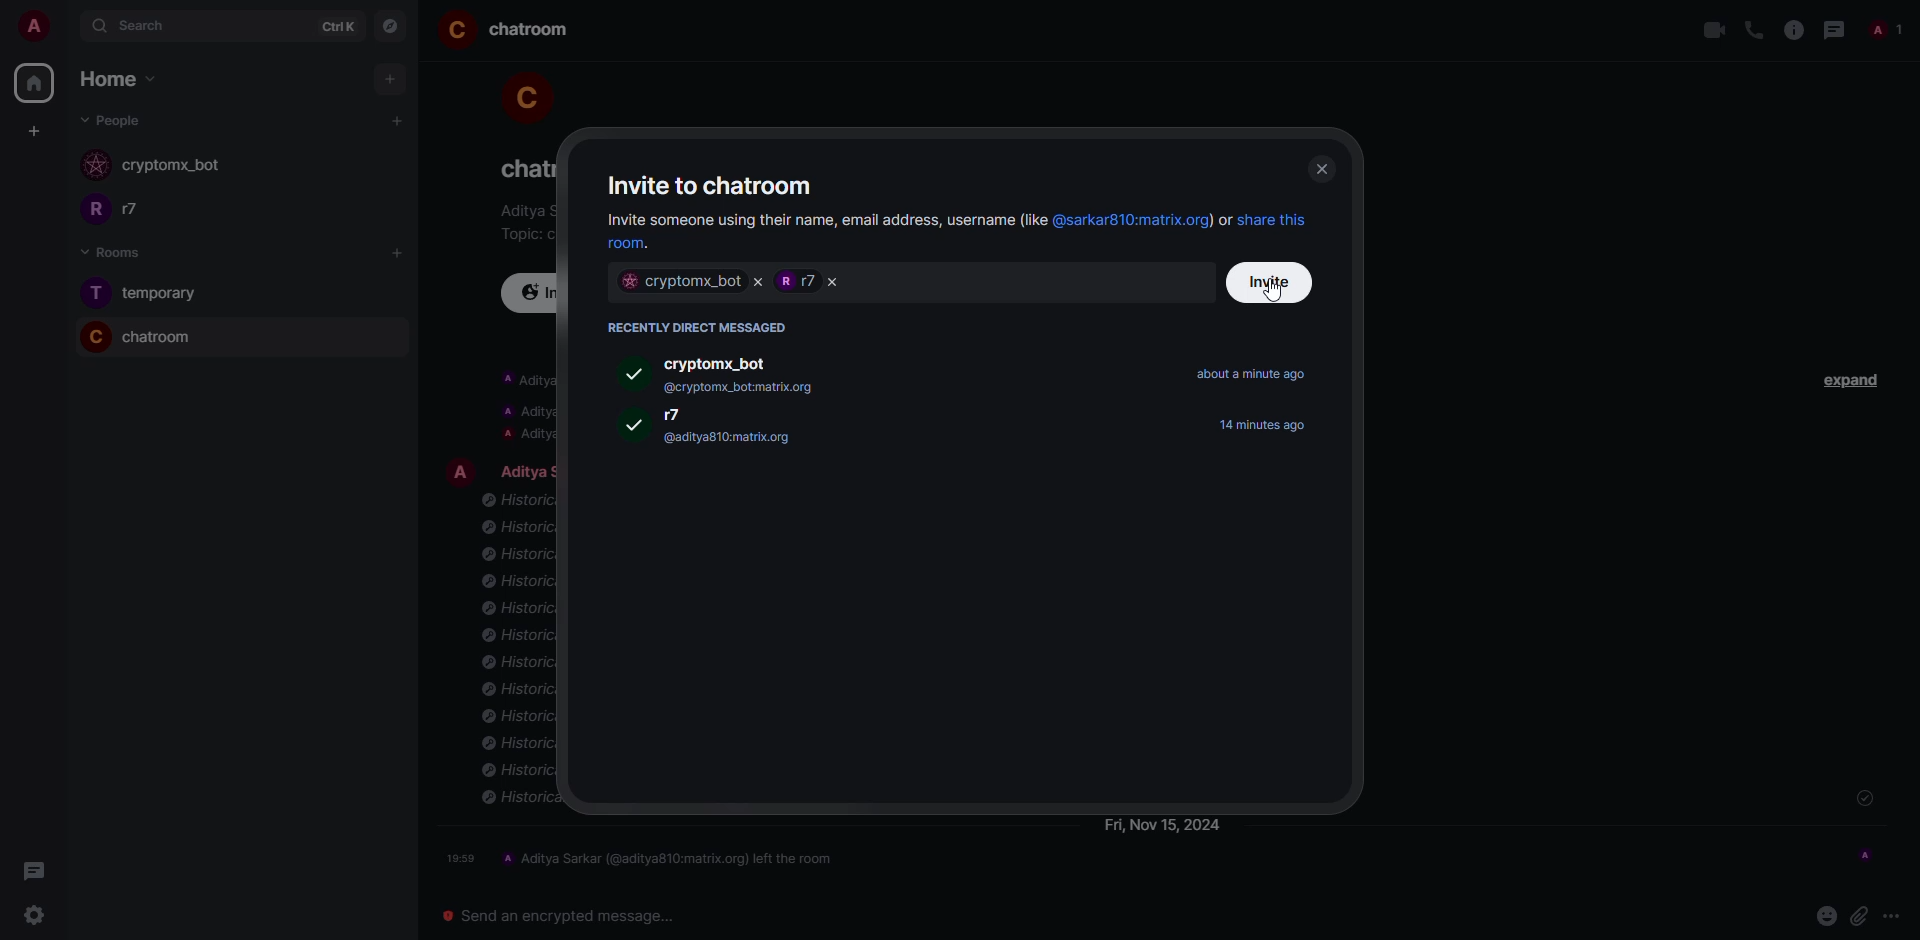  Describe the element at coordinates (521, 168) in the screenshot. I see `room` at that location.